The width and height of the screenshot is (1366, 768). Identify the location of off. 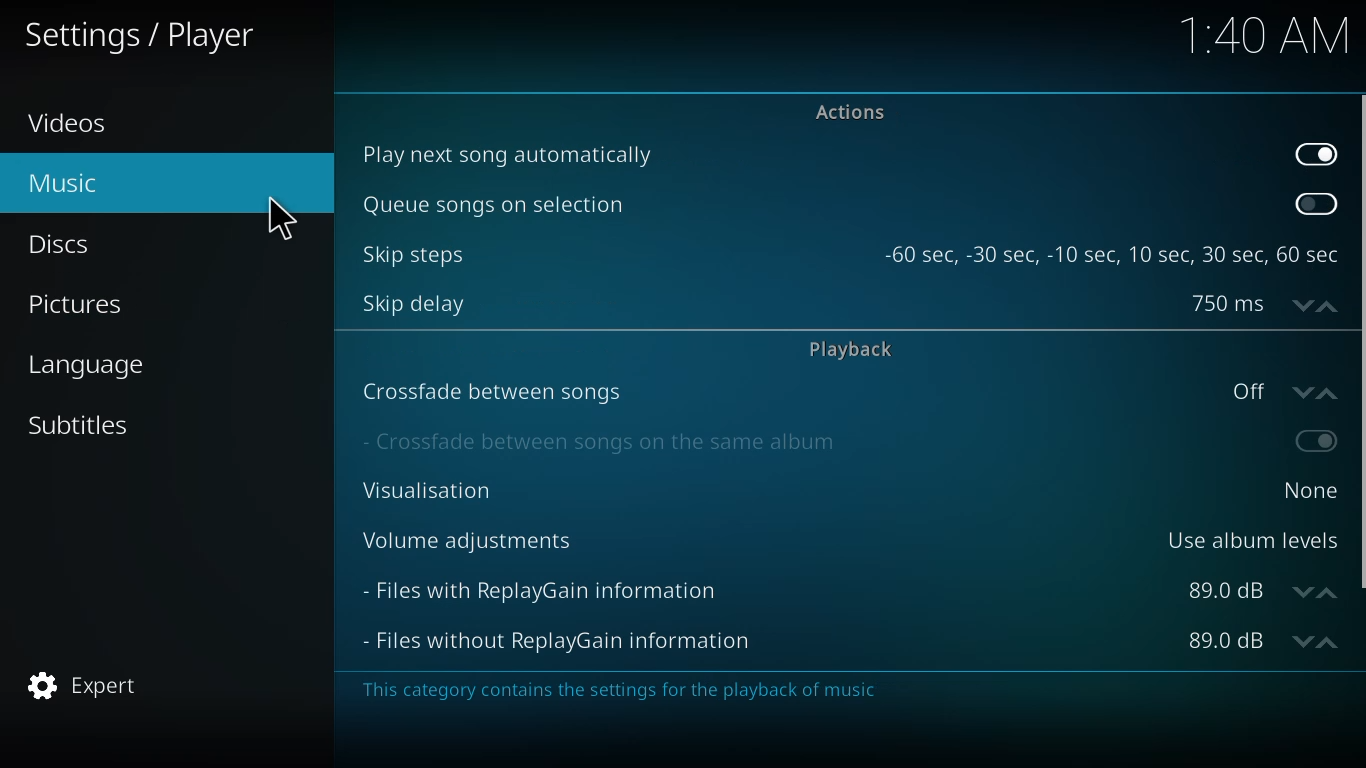
(1283, 390).